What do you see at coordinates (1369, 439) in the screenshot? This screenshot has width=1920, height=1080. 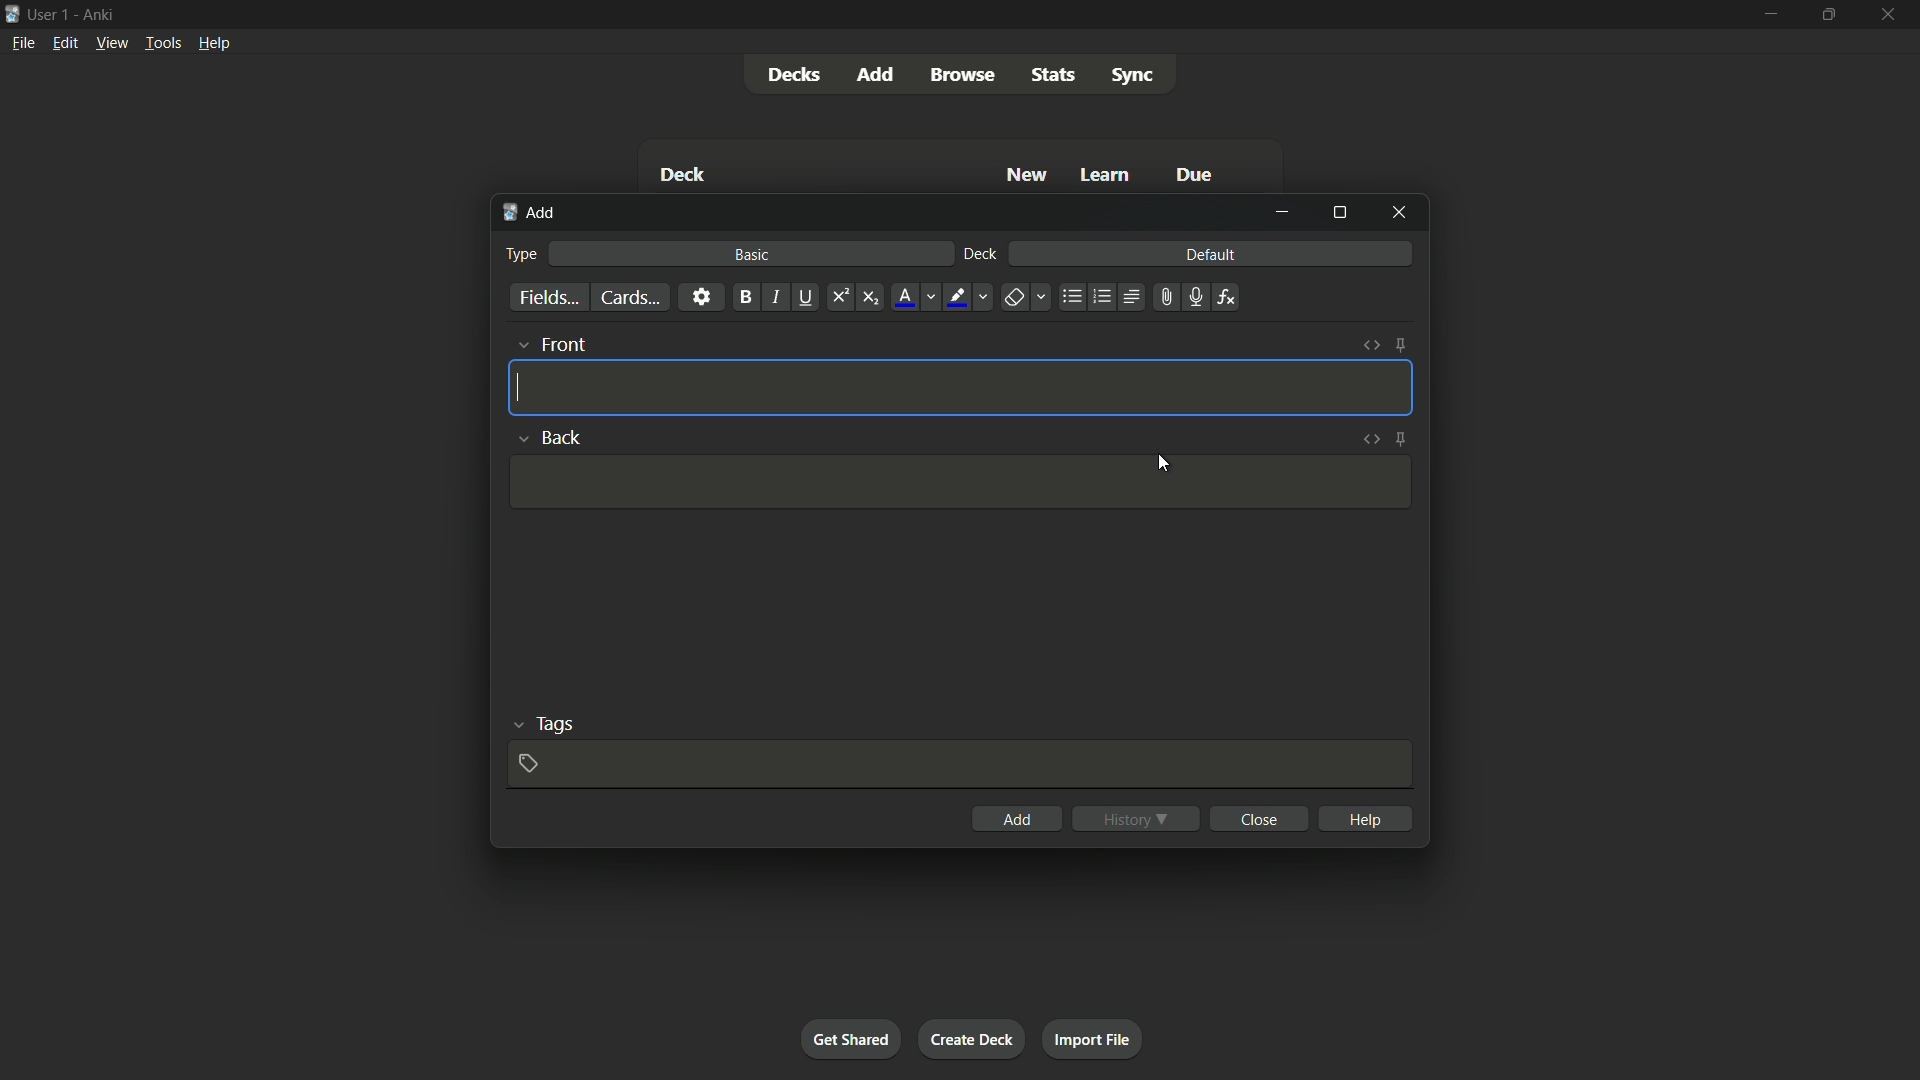 I see `toggle html editor` at bounding box center [1369, 439].